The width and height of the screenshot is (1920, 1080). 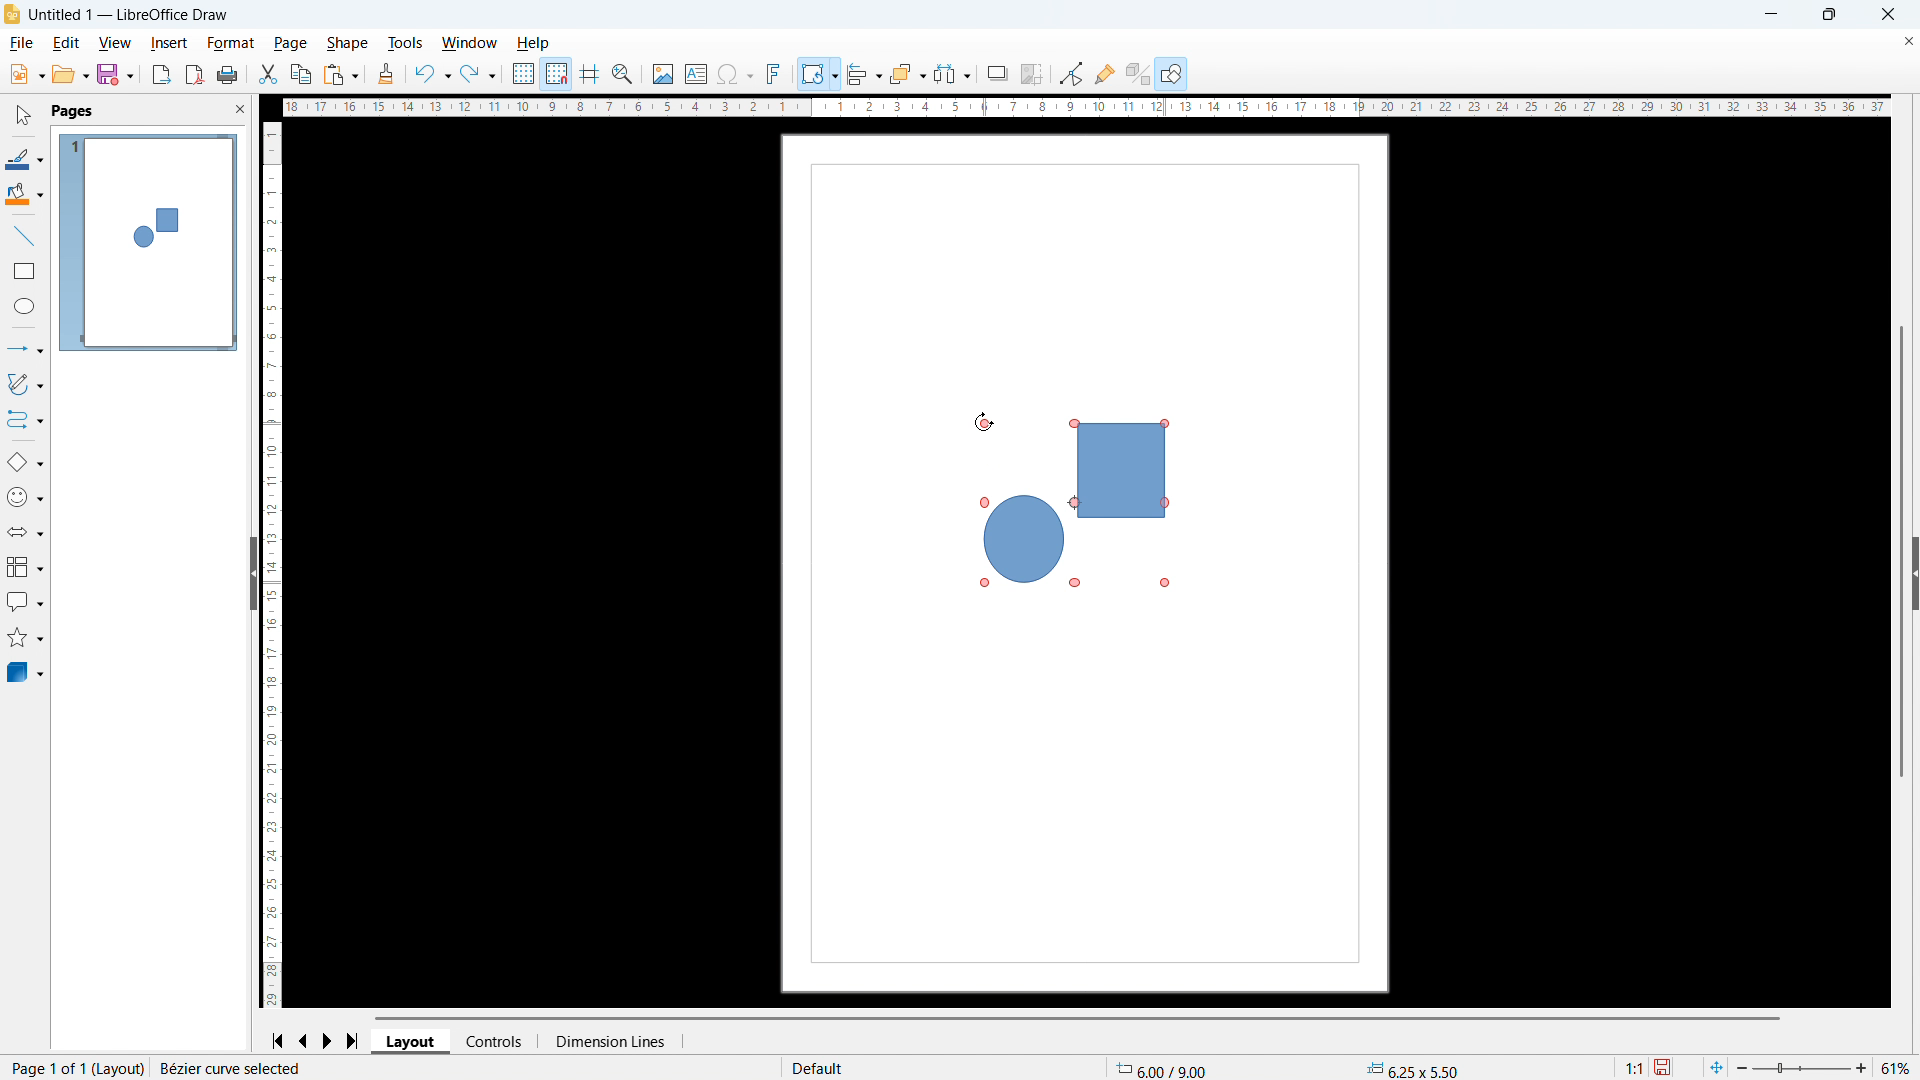 What do you see at coordinates (1636, 1068) in the screenshot?
I see `Scaling factor ` at bounding box center [1636, 1068].